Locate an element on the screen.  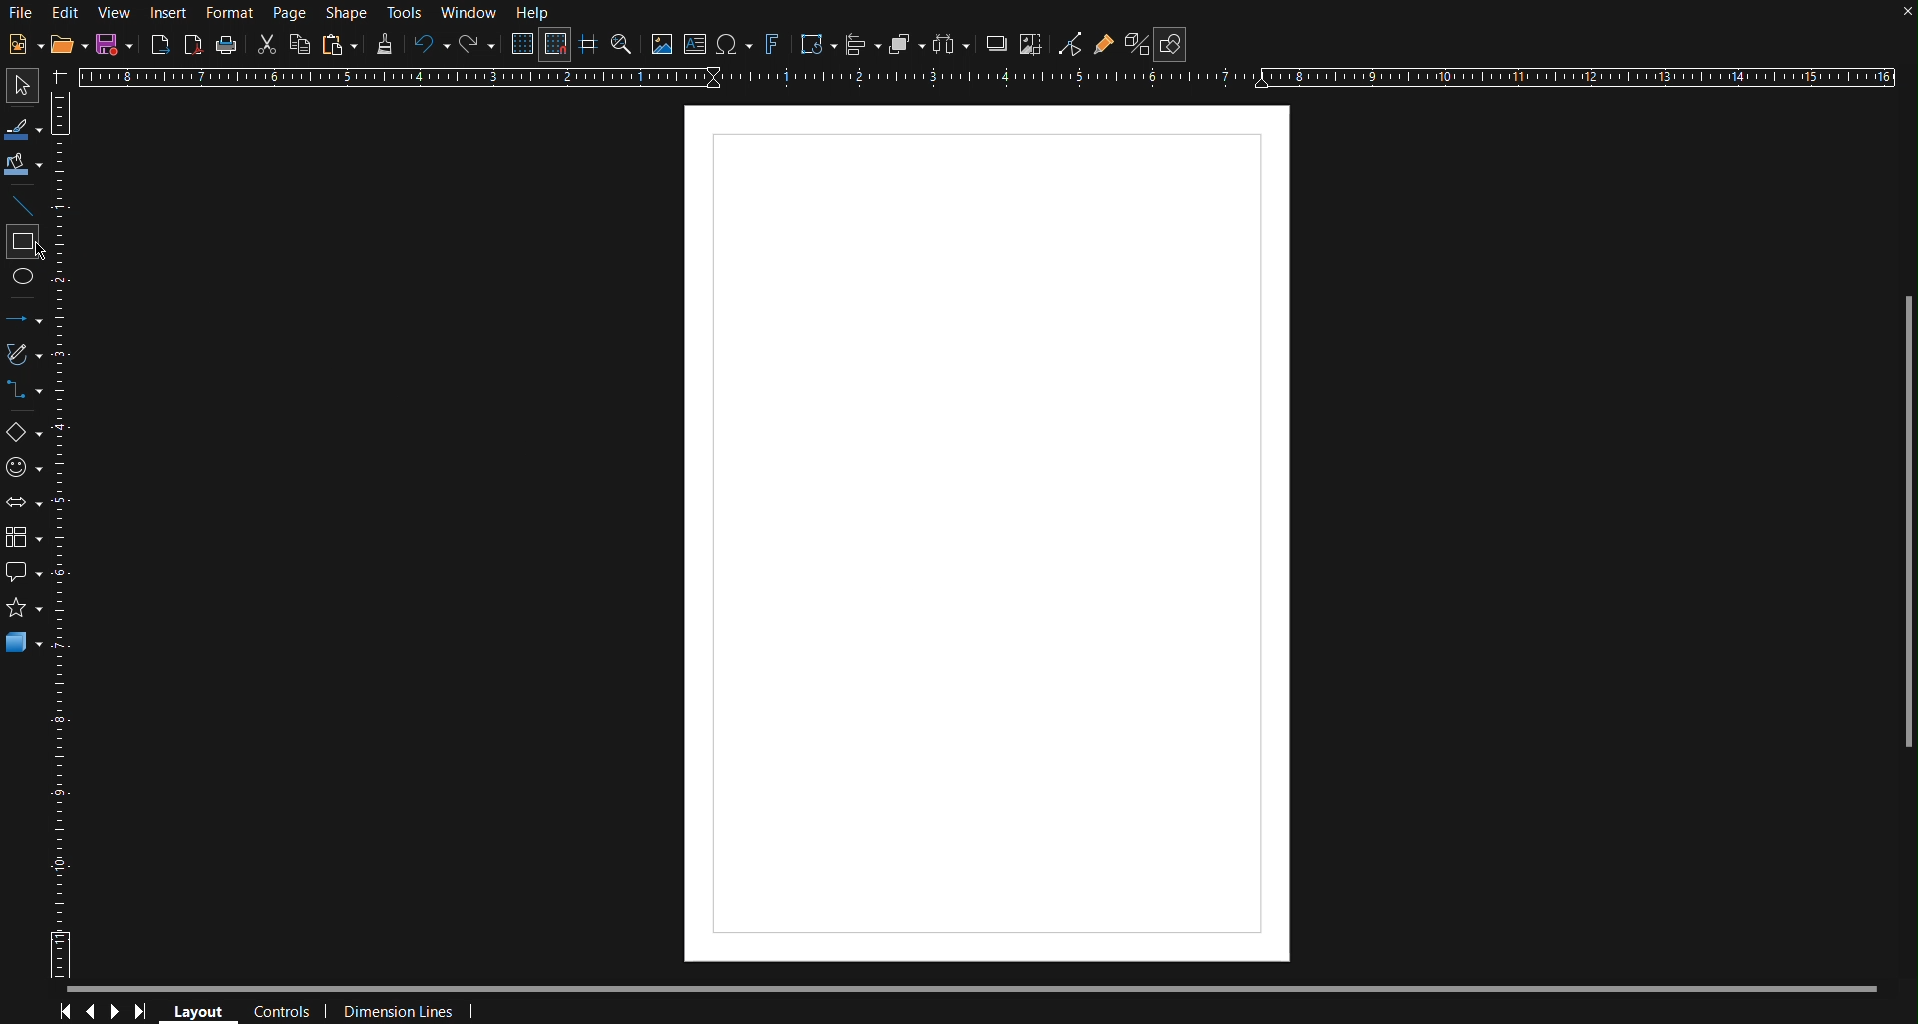
Save is located at coordinates (115, 44).